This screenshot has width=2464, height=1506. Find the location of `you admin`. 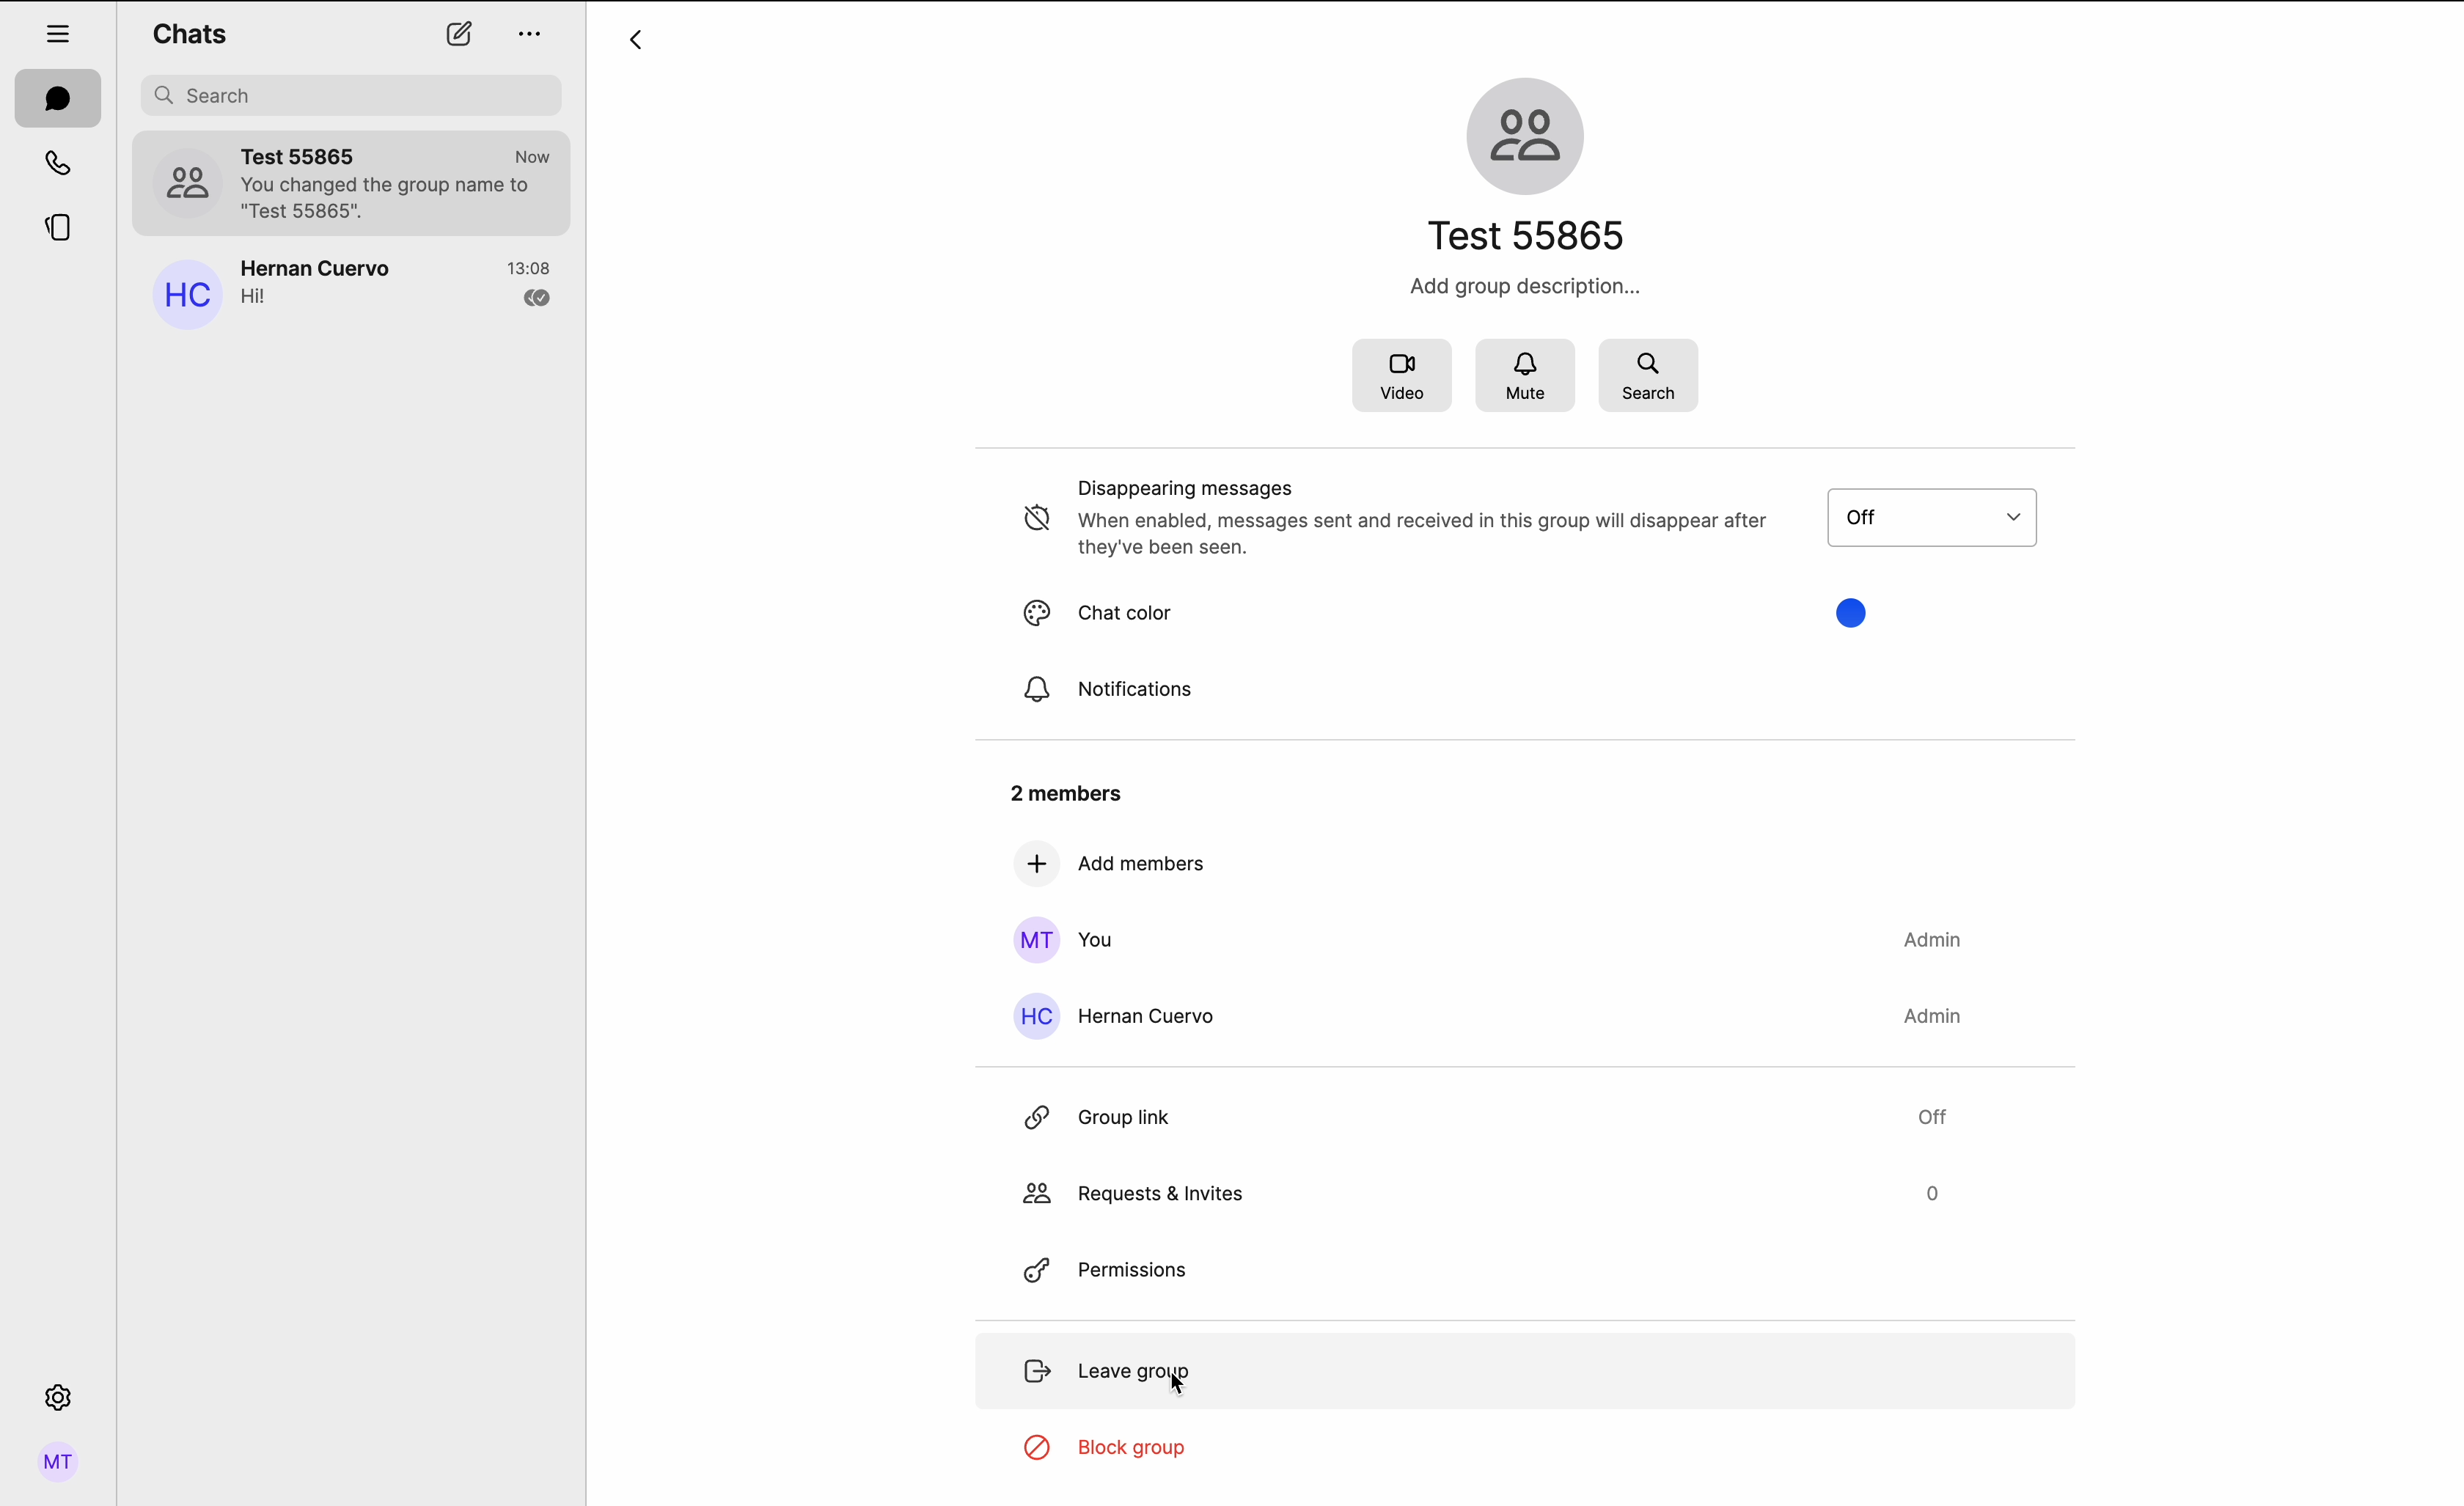

you admin is located at coordinates (1483, 939).